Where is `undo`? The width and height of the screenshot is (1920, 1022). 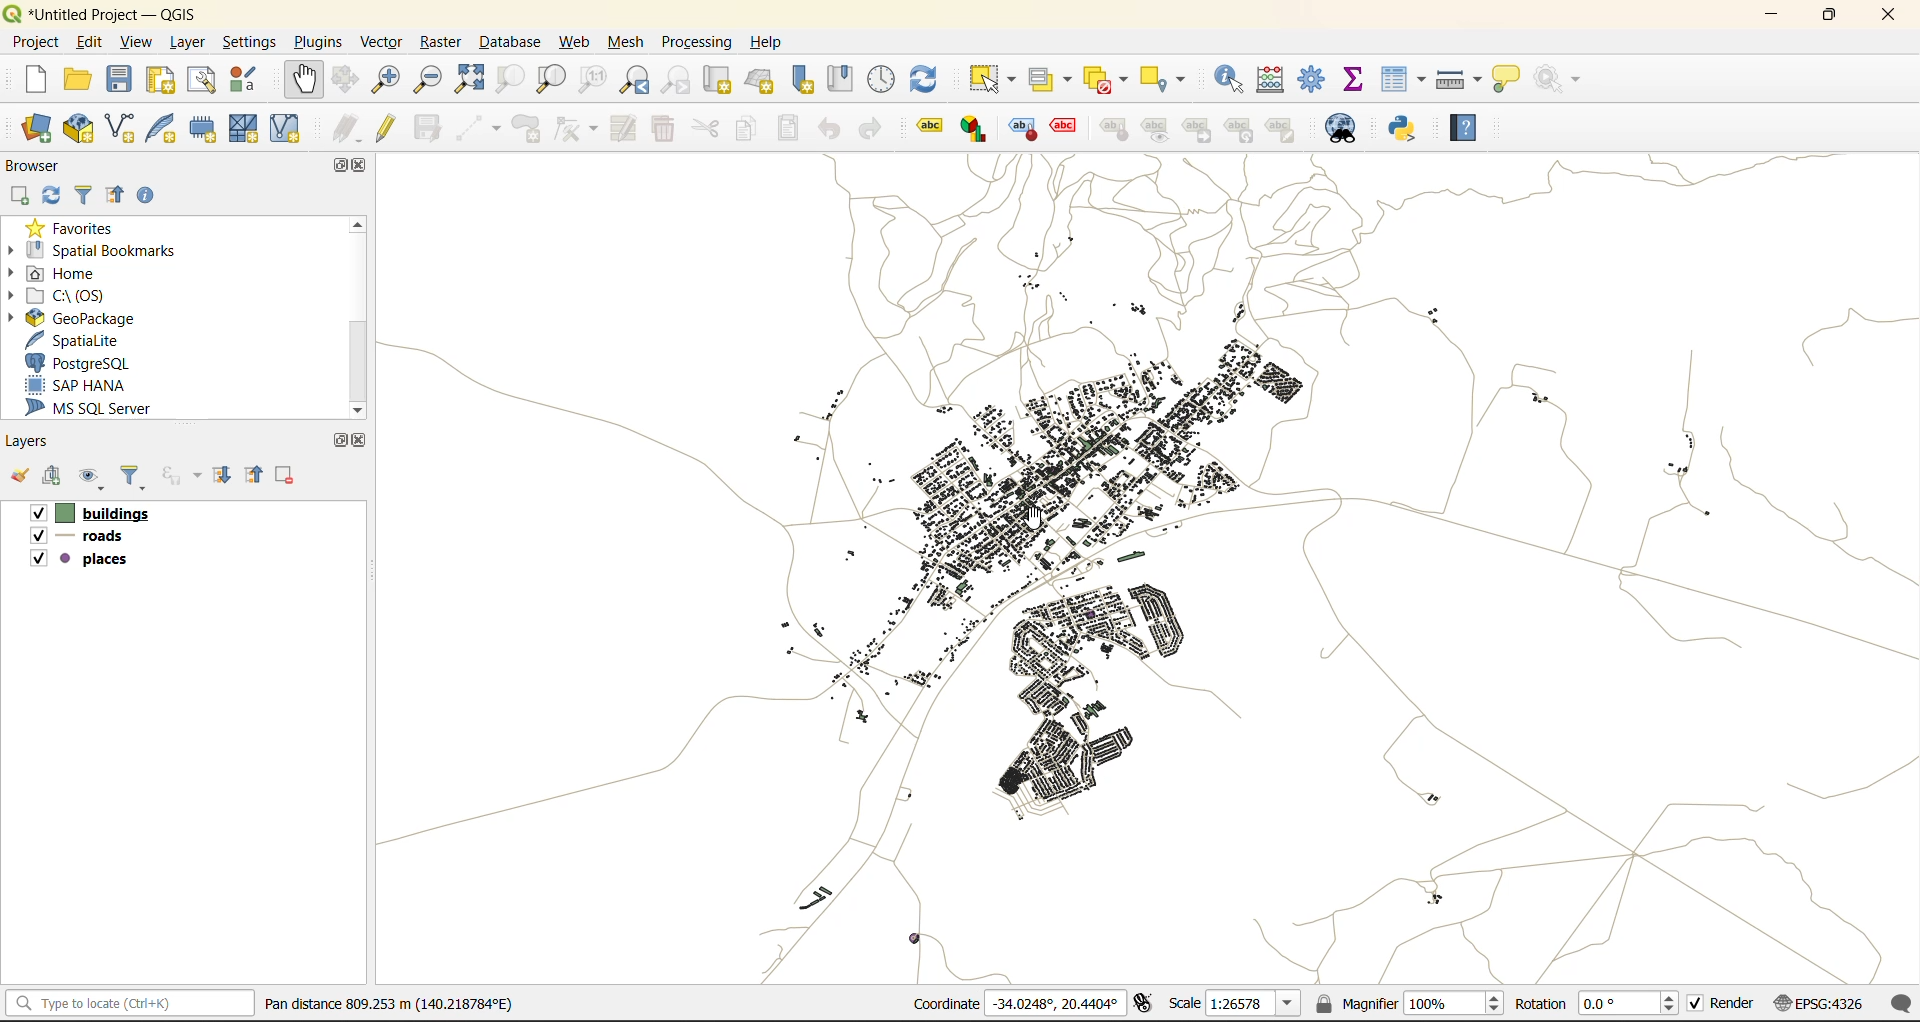 undo is located at coordinates (831, 129).